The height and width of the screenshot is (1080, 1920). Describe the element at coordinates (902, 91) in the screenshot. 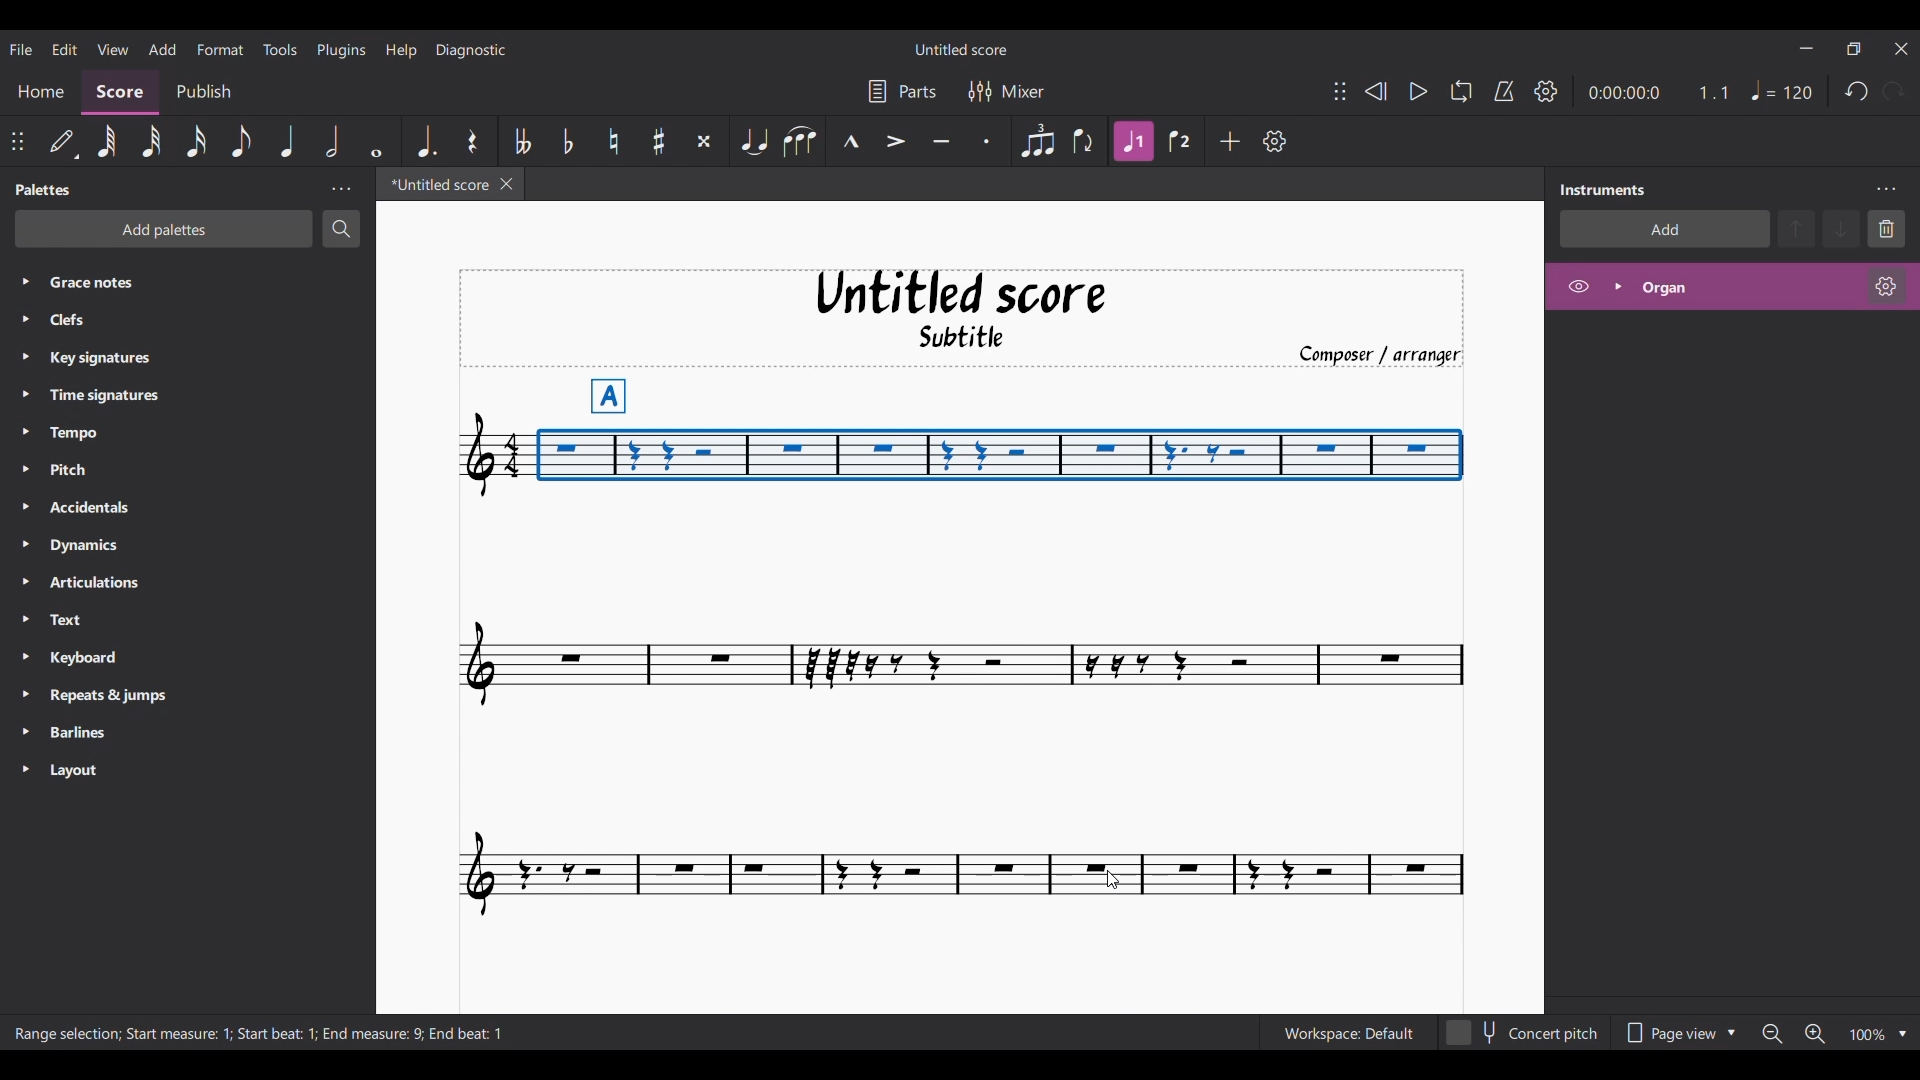

I see `Parts` at that location.